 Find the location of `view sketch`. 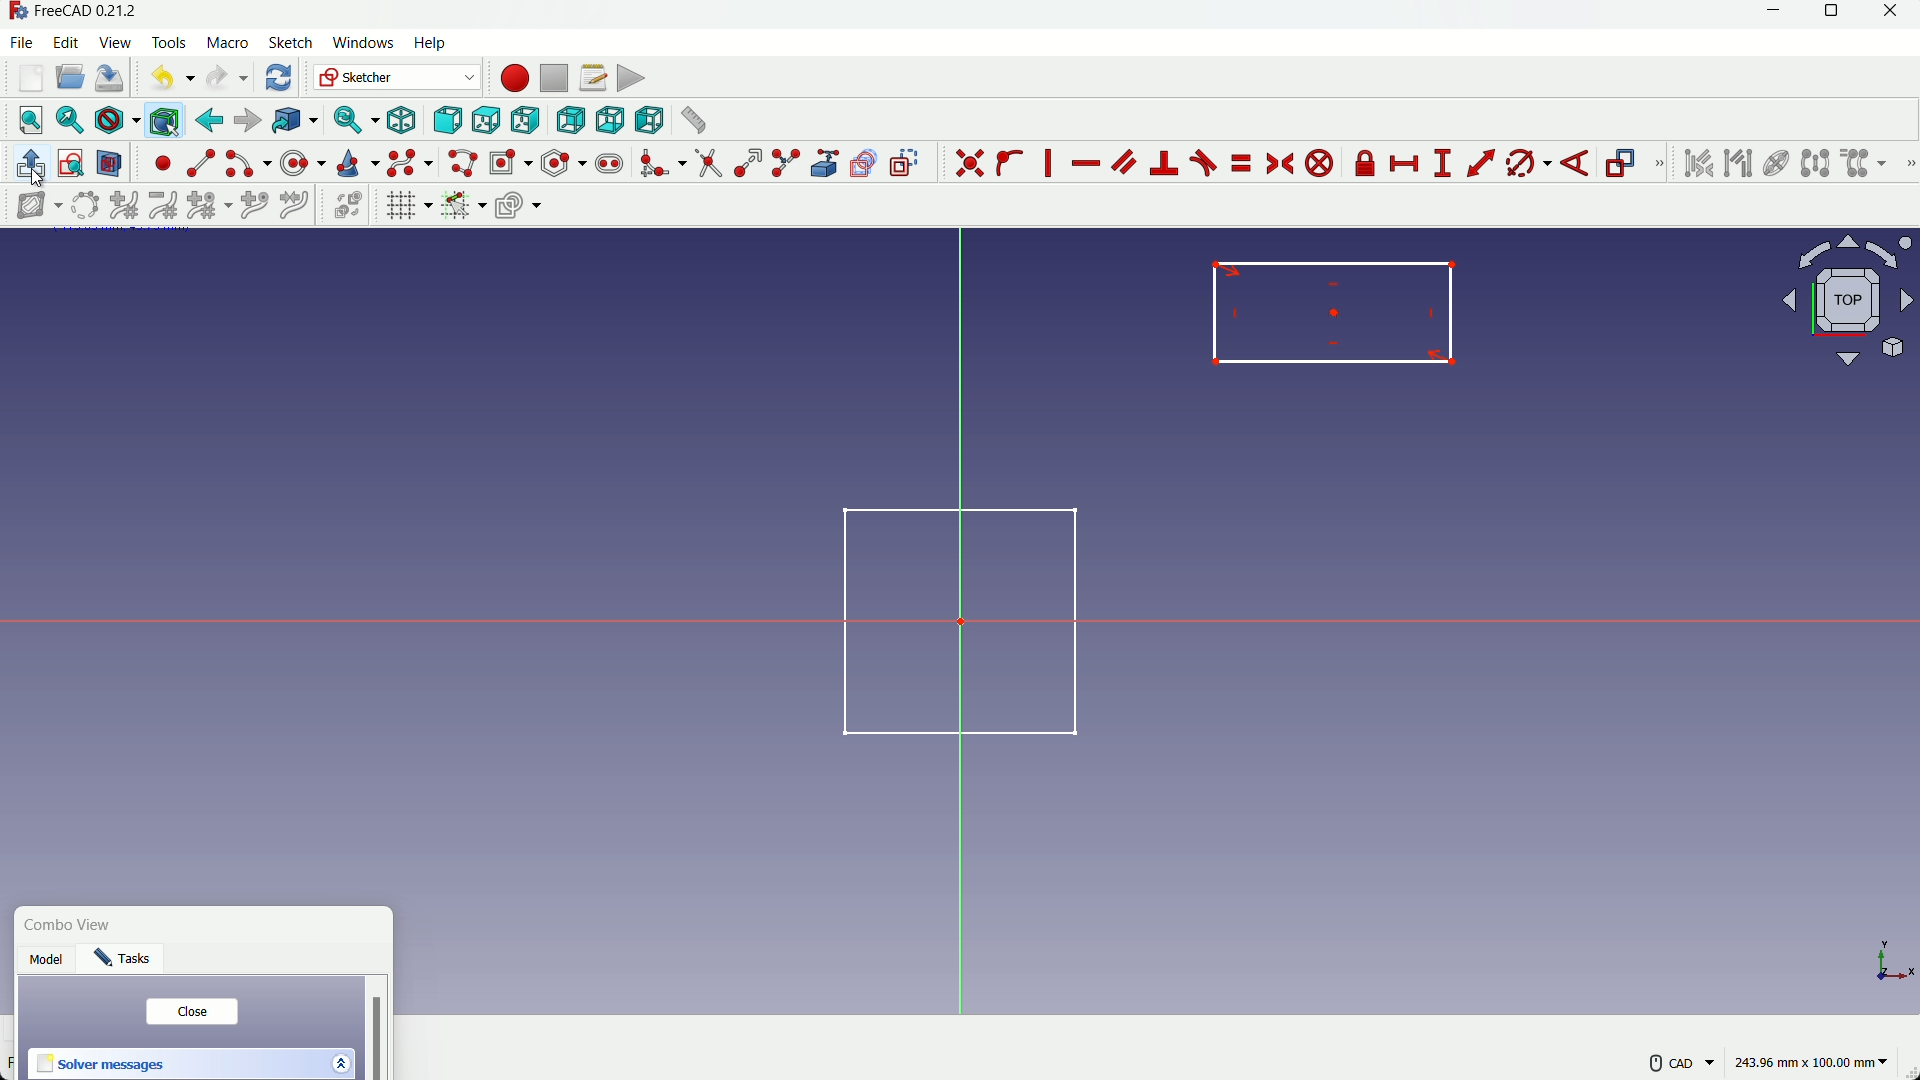

view sketch is located at coordinates (72, 165).